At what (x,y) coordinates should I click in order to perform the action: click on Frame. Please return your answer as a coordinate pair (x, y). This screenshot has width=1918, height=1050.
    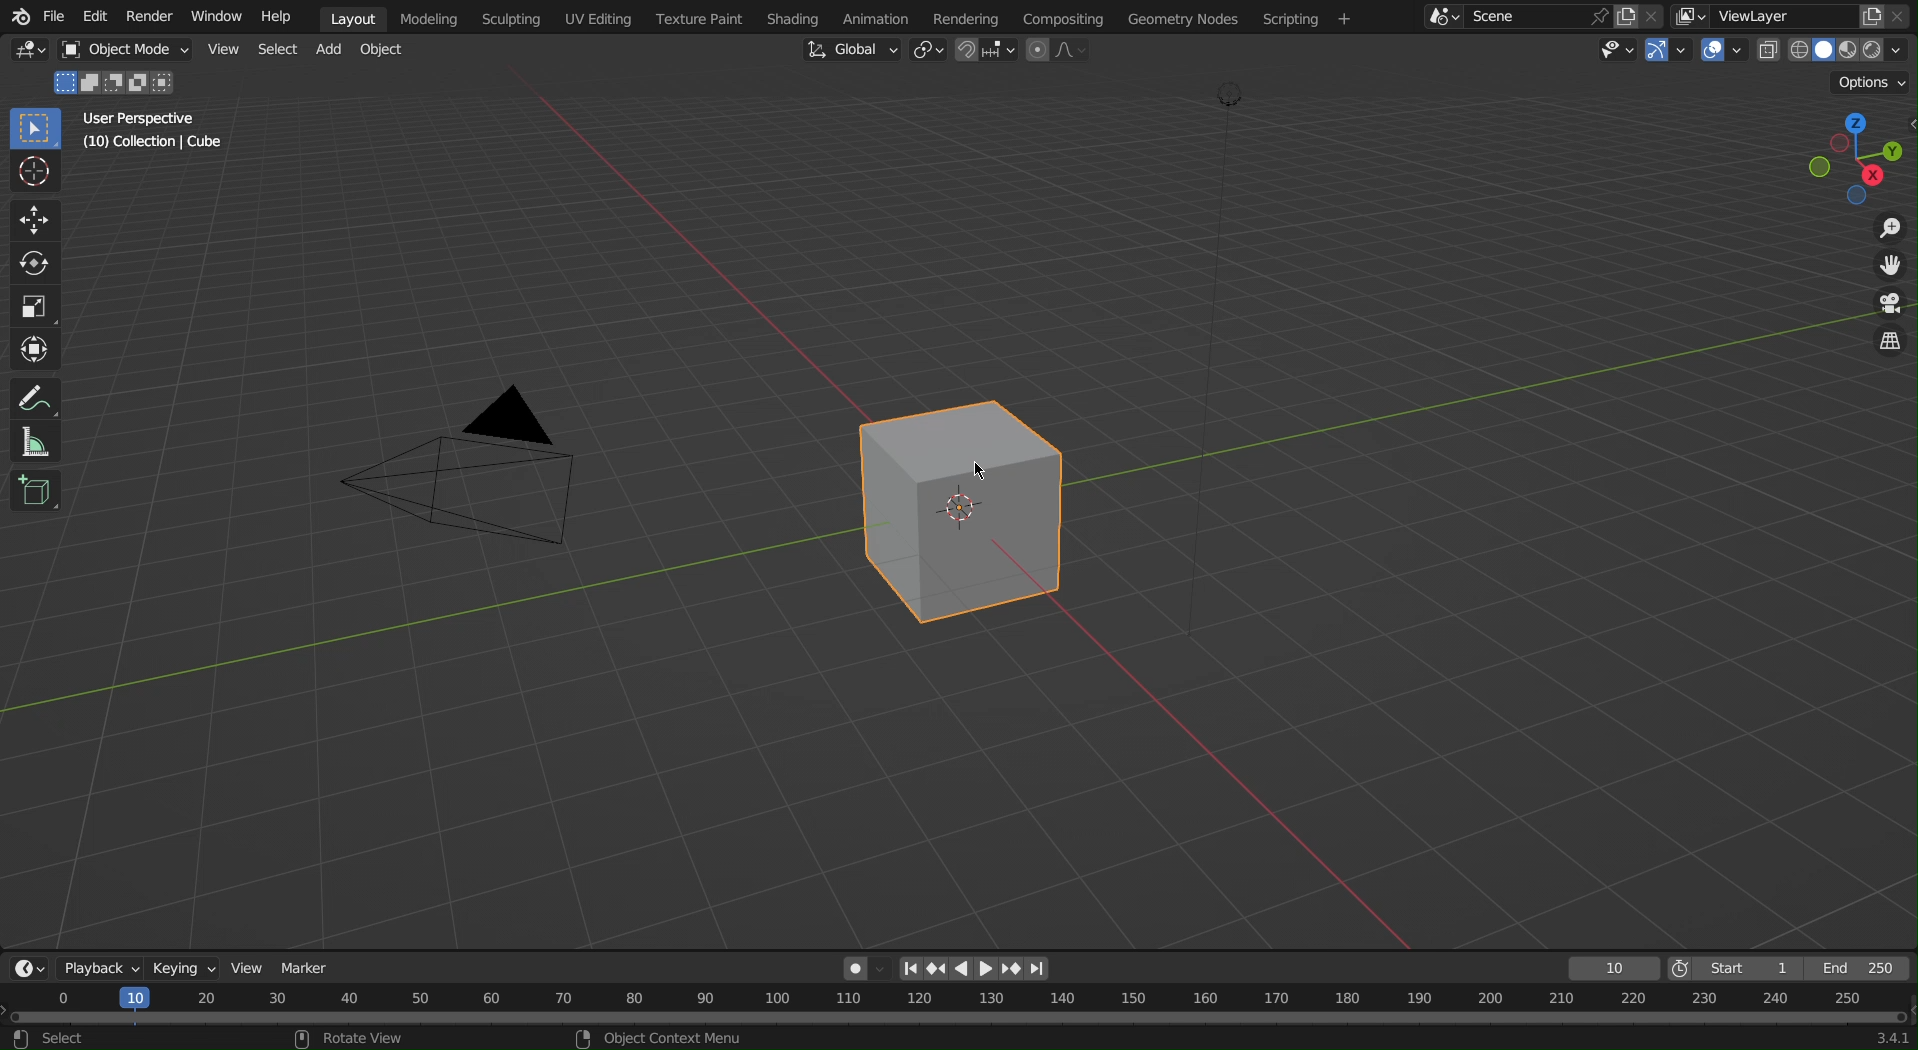
    Looking at the image, I should click on (1610, 969).